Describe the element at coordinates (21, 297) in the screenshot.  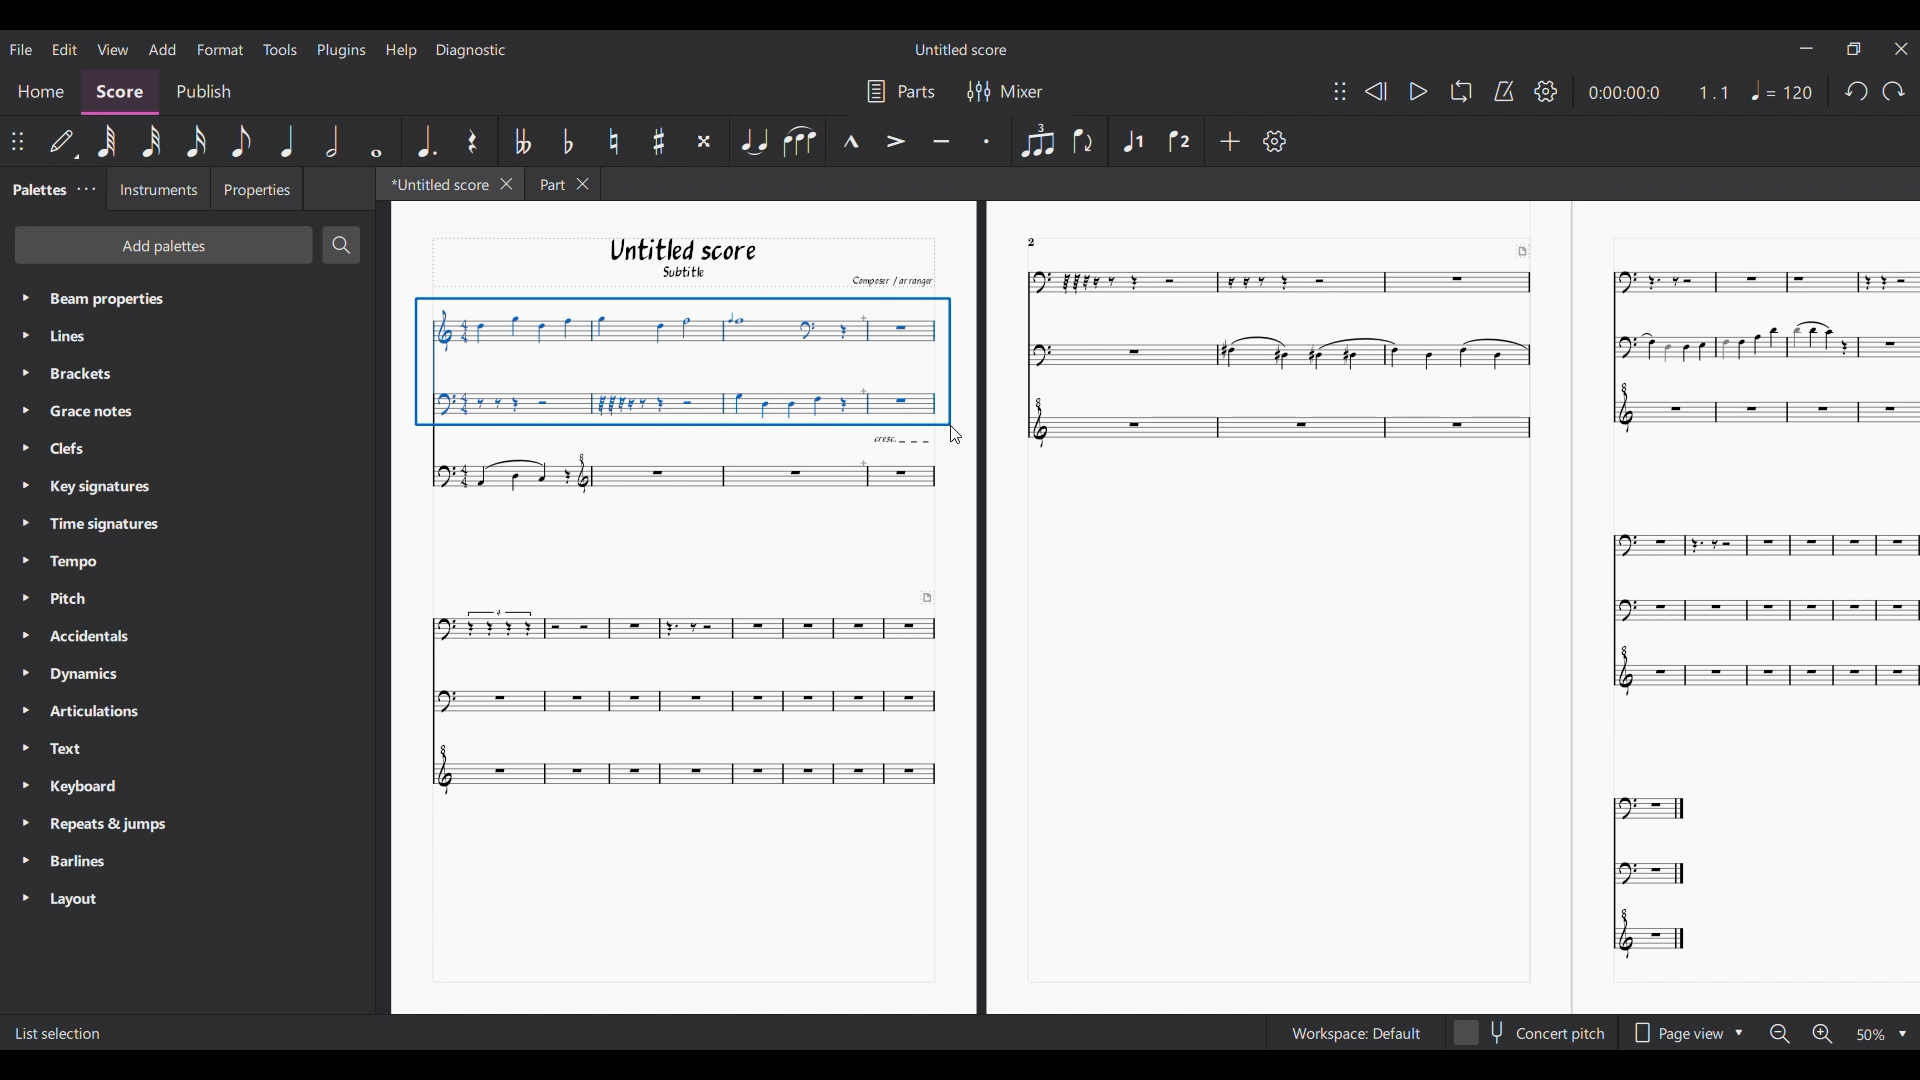
I see `` at that location.